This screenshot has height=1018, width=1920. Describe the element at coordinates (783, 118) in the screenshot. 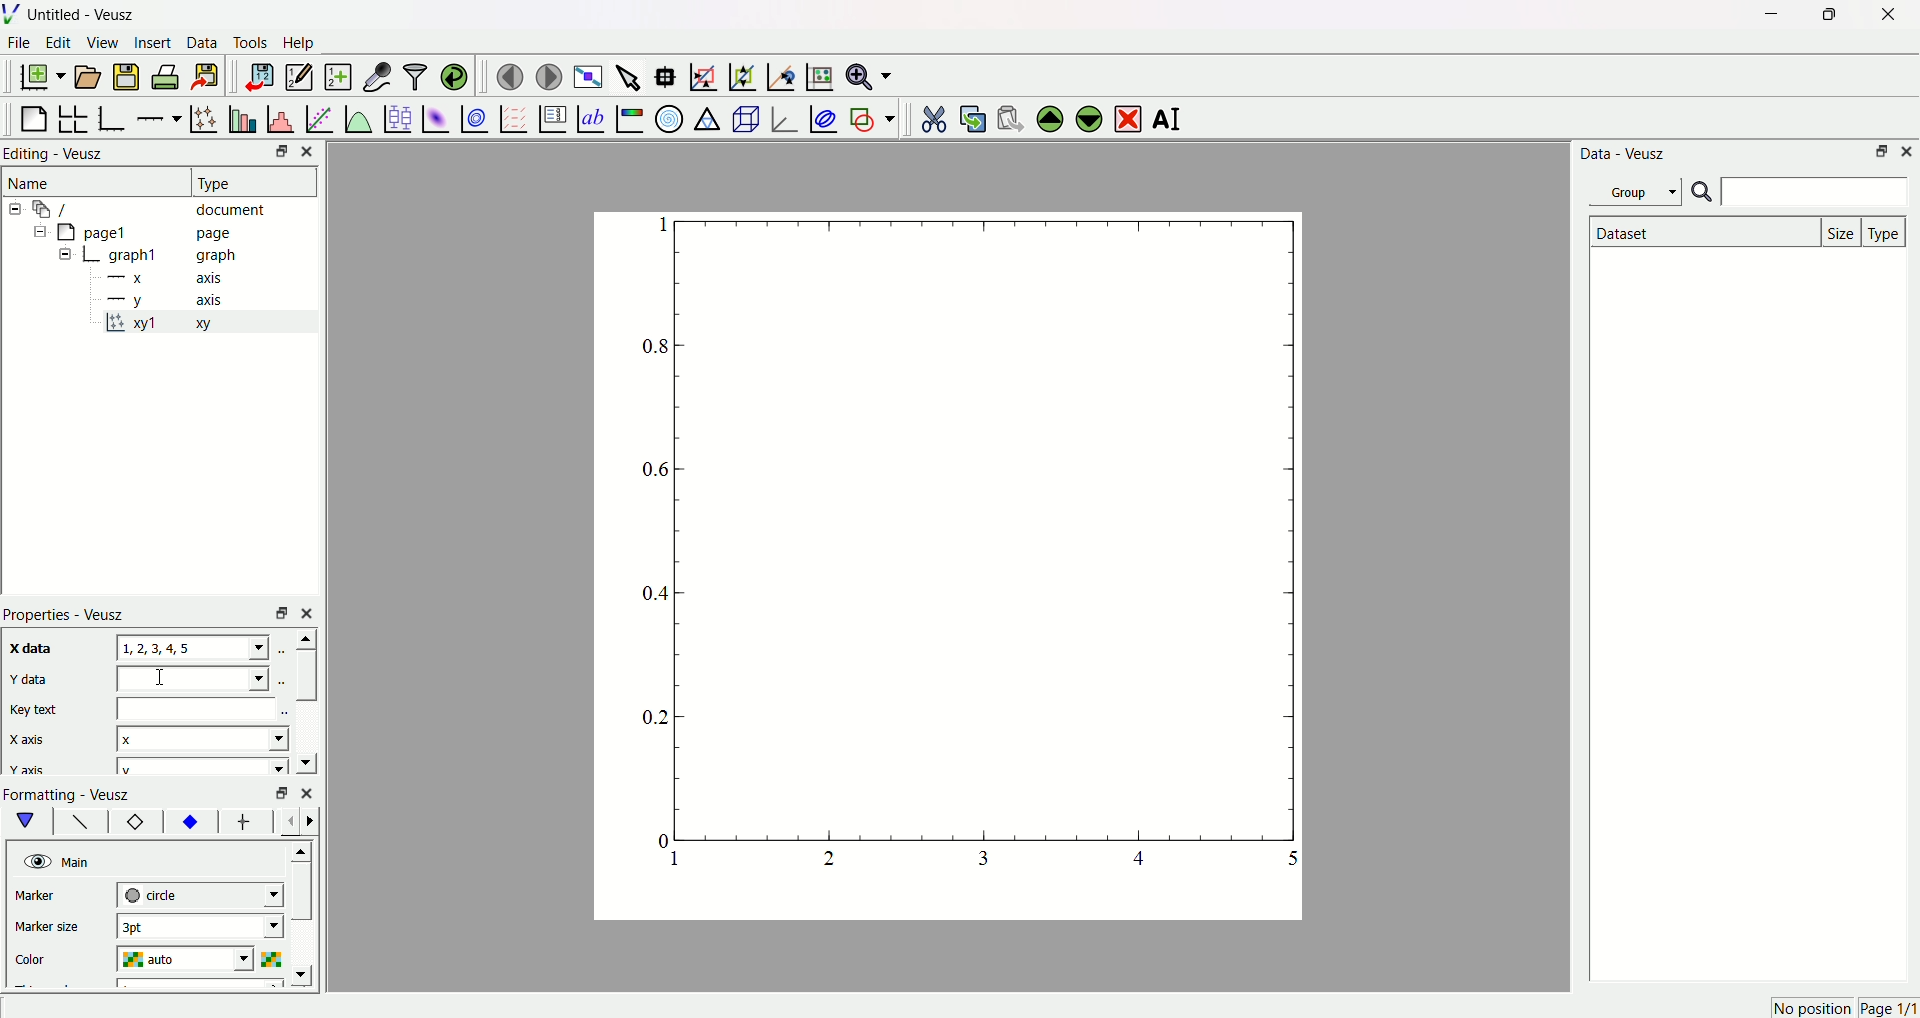

I see `3d graphs` at that location.